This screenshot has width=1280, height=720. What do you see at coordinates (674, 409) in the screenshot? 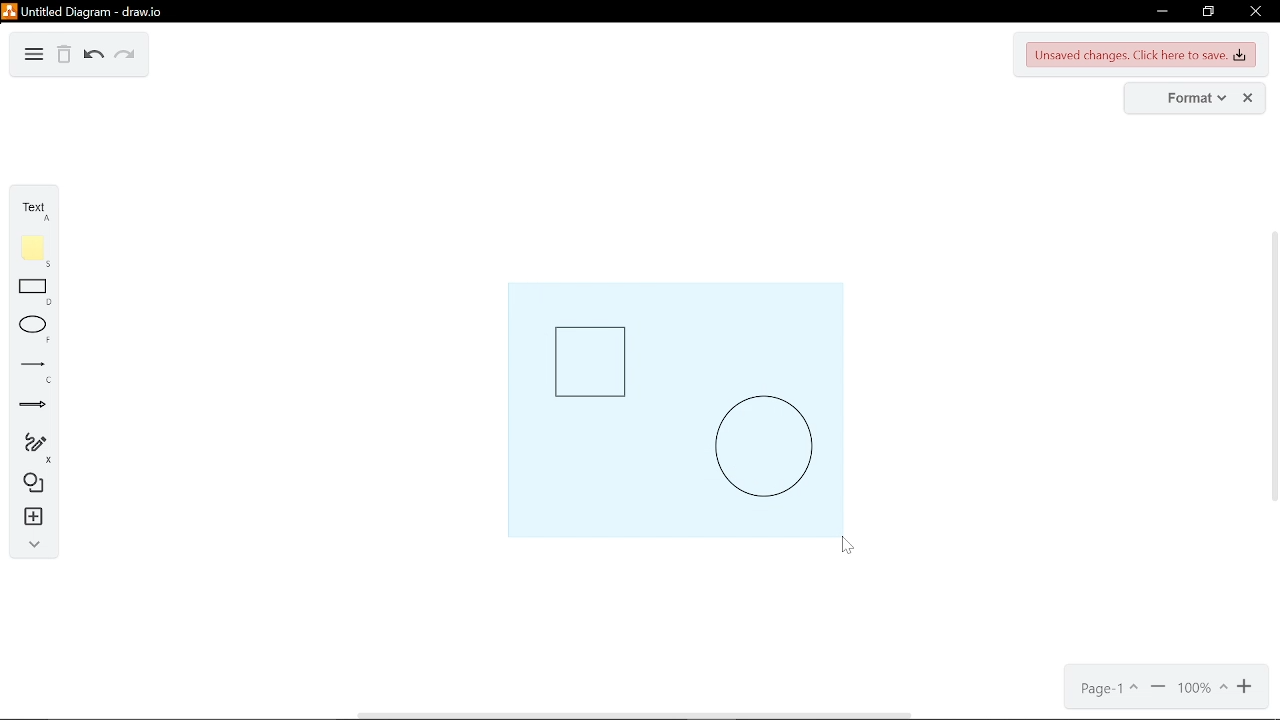
I see `grouped square and circle` at bounding box center [674, 409].